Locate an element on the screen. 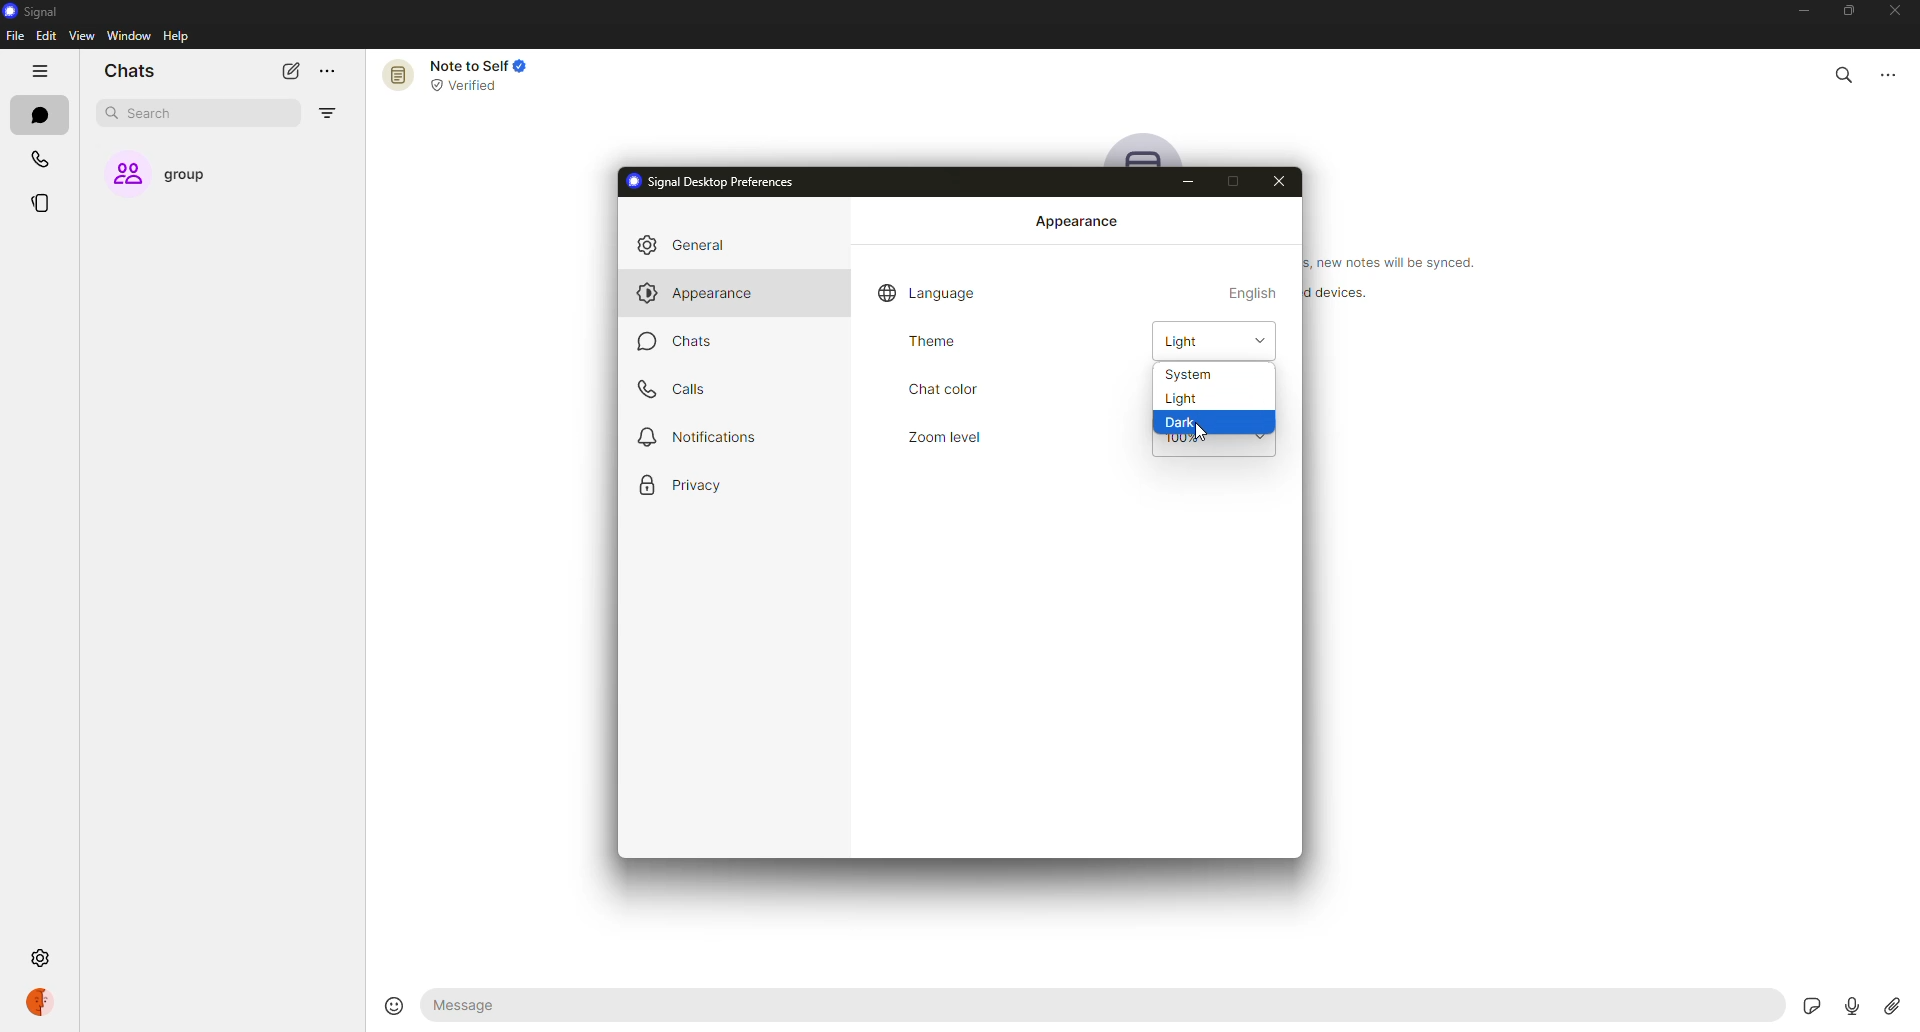 The width and height of the screenshot is (1920, 1032). light is located at coordinates (1183, 400).